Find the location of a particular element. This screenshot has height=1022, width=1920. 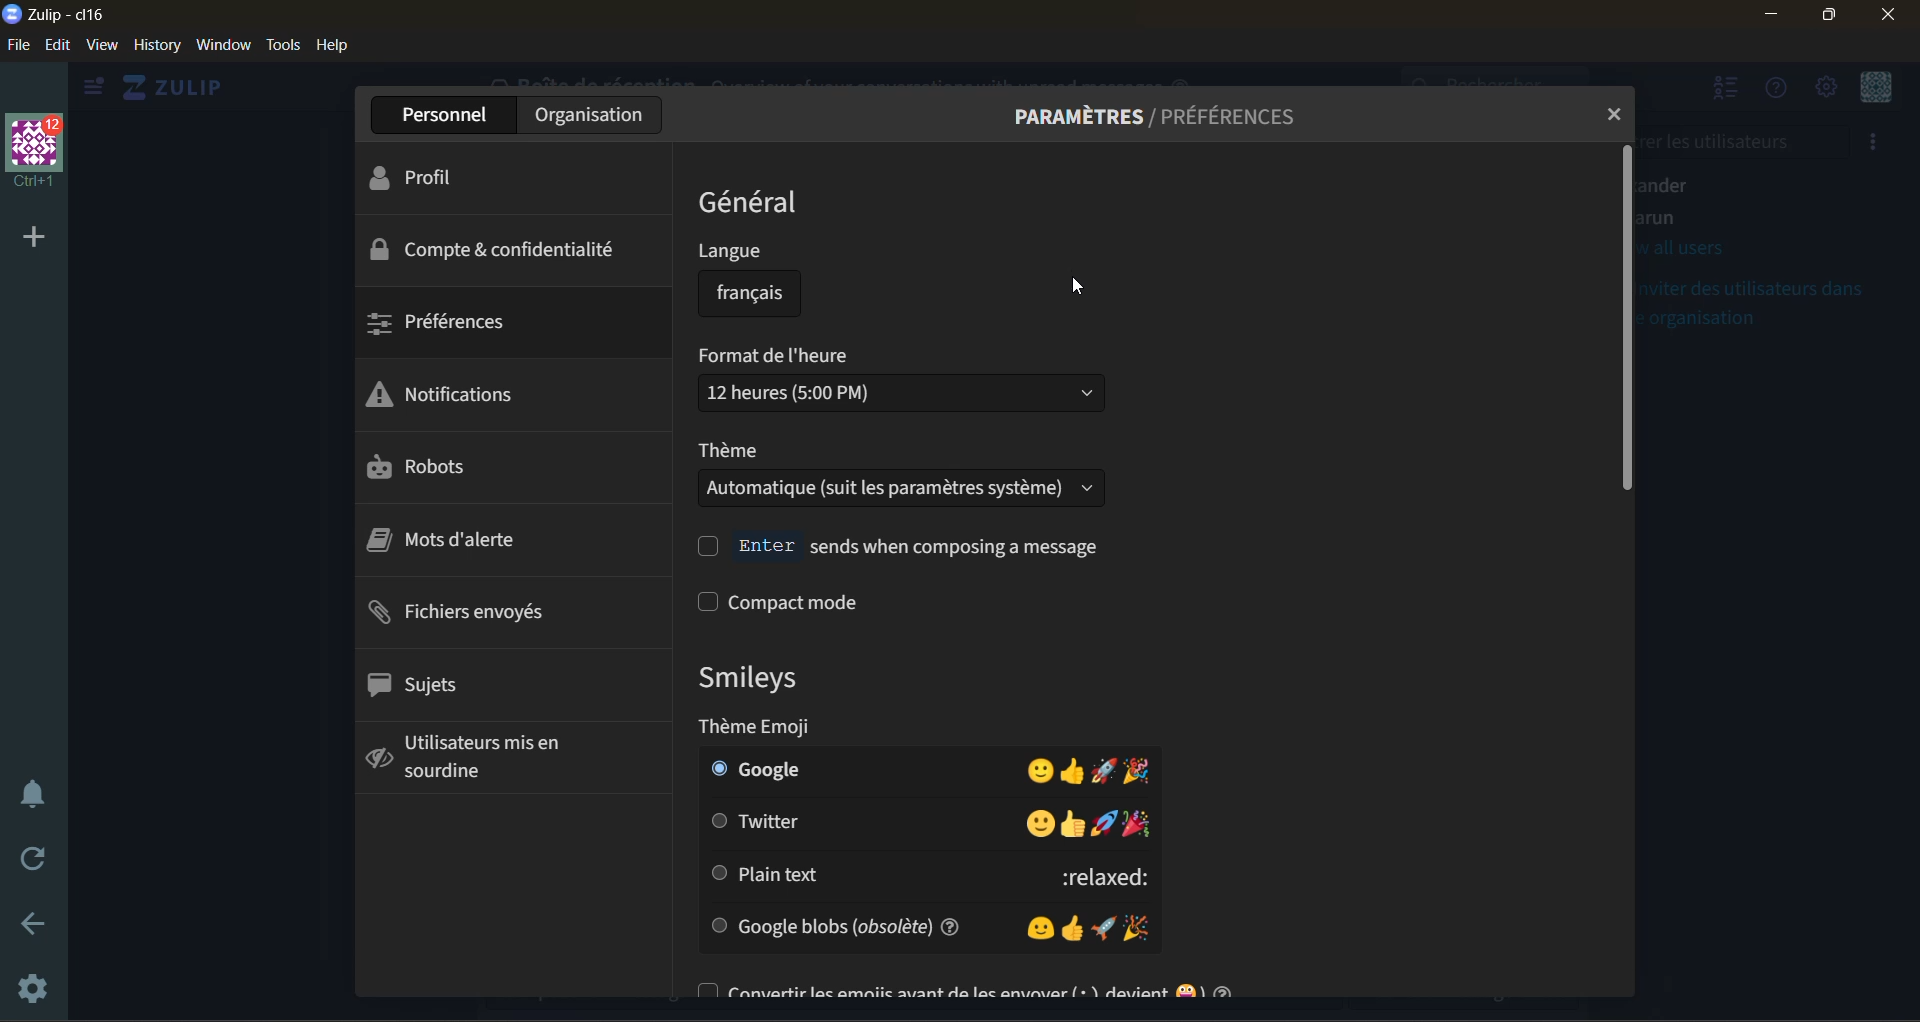

window is located at coordinates (226, 48).